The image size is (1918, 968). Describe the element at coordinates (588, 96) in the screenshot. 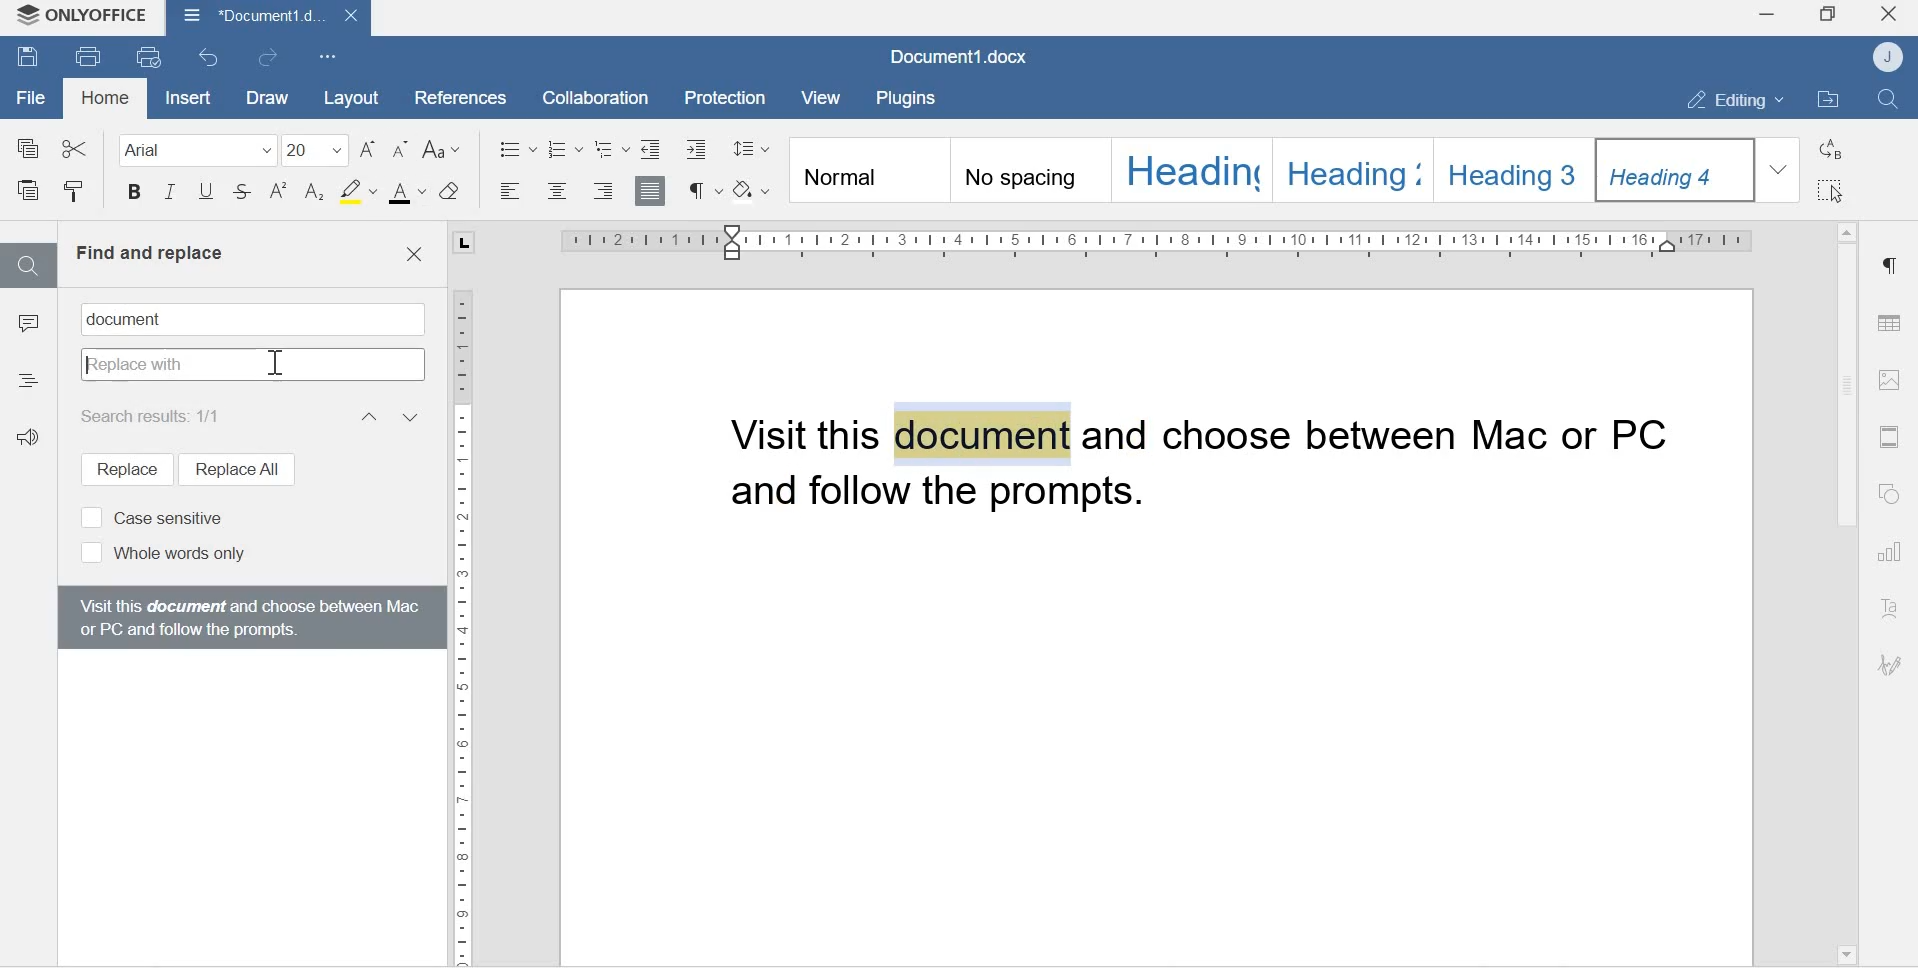

I see `Collaboration` at that location.